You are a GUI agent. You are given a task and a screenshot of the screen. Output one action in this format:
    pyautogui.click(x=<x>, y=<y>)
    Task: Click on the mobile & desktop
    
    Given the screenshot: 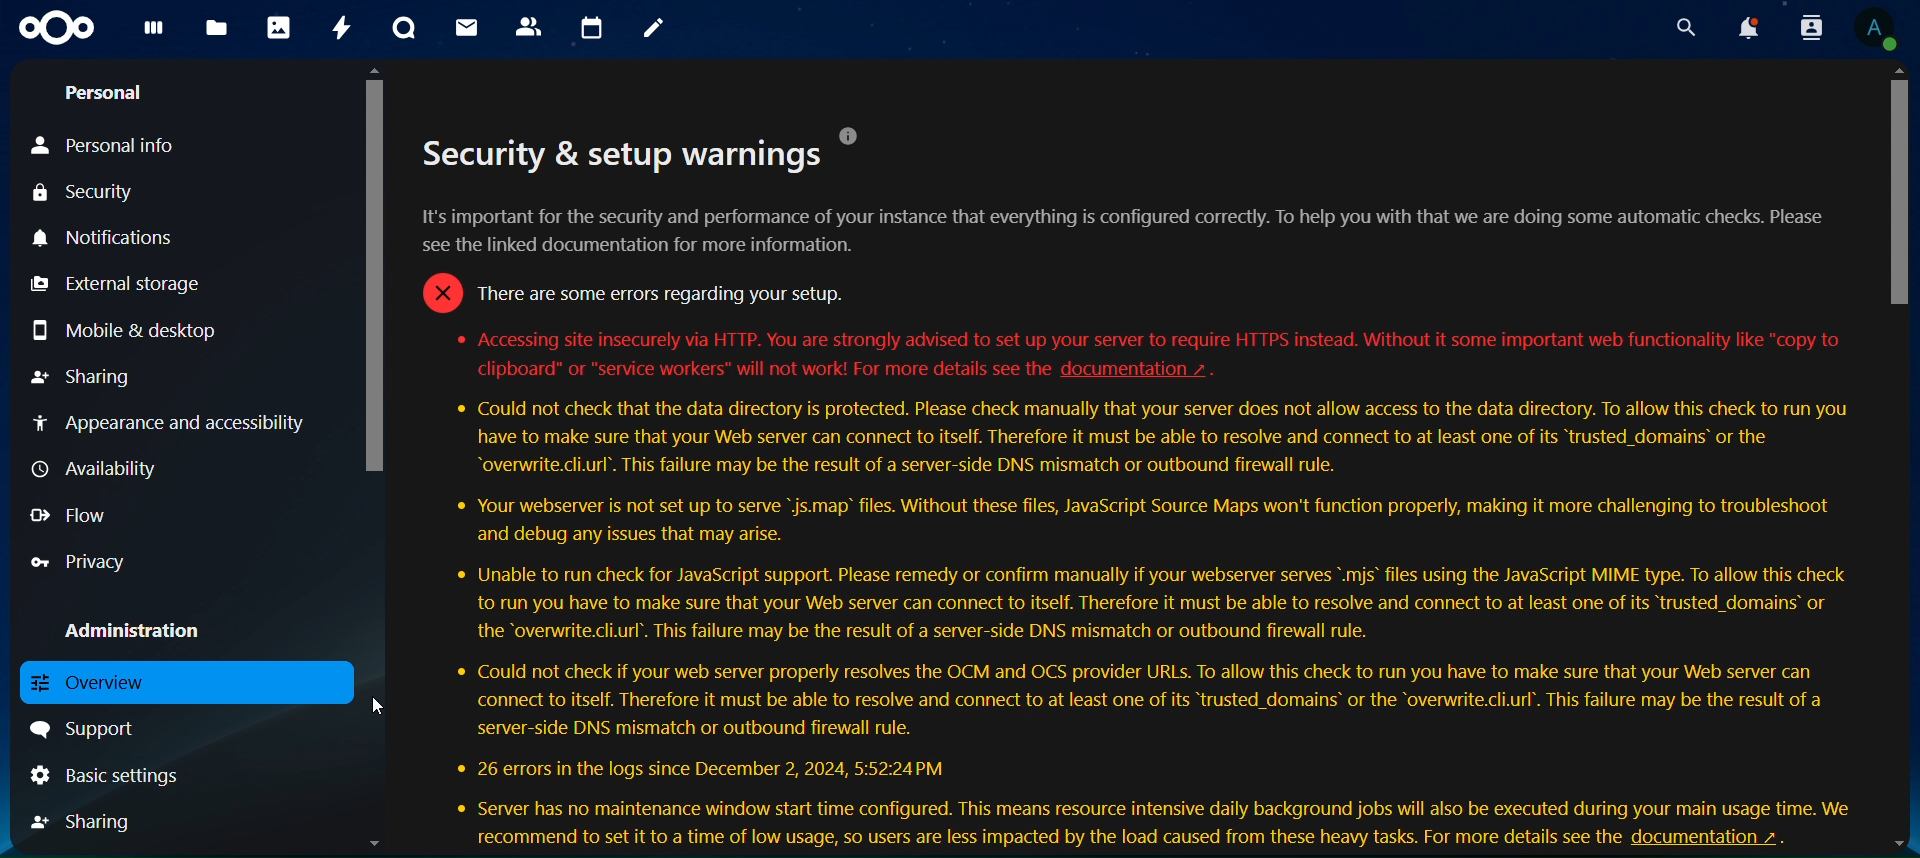 What is the action you would take?
    pyautogui.click(x=124, y=329)
    